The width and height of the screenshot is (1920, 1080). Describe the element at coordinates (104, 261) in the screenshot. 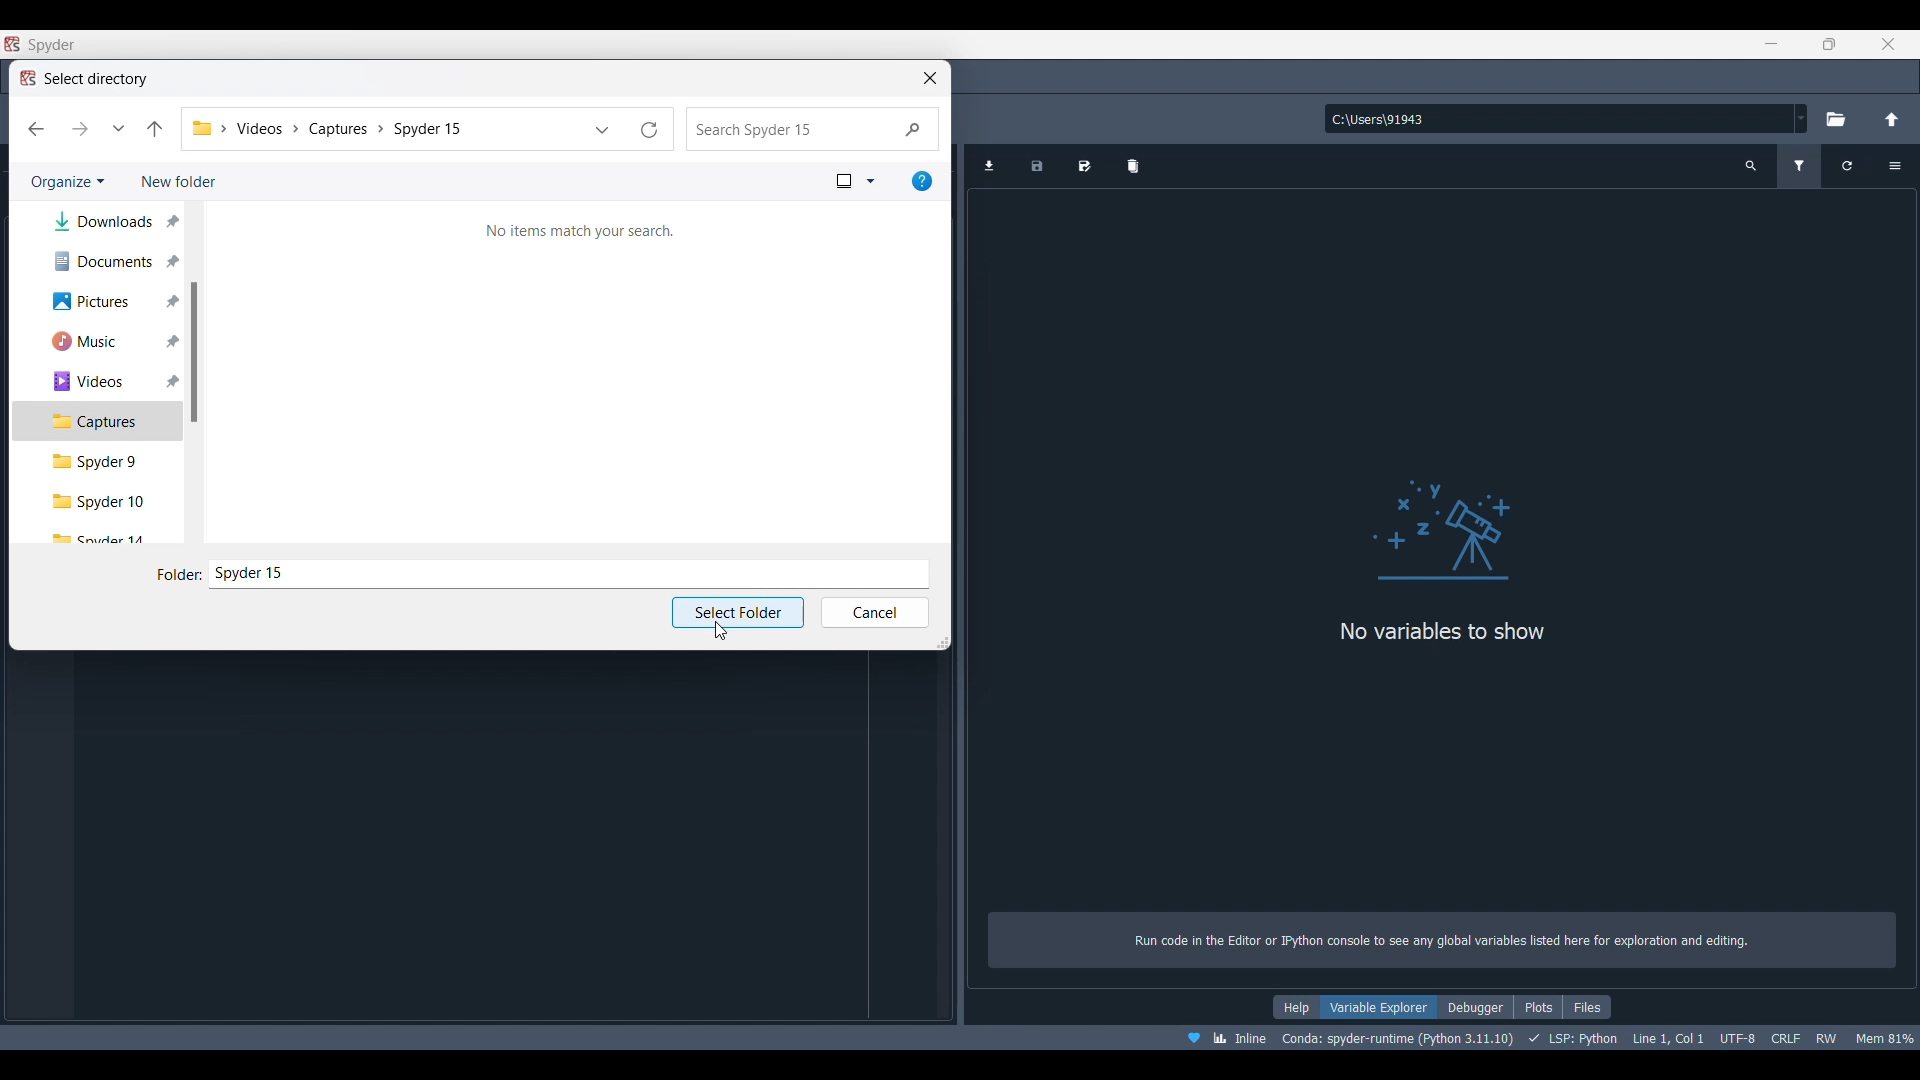

I see `Documents` at that location.